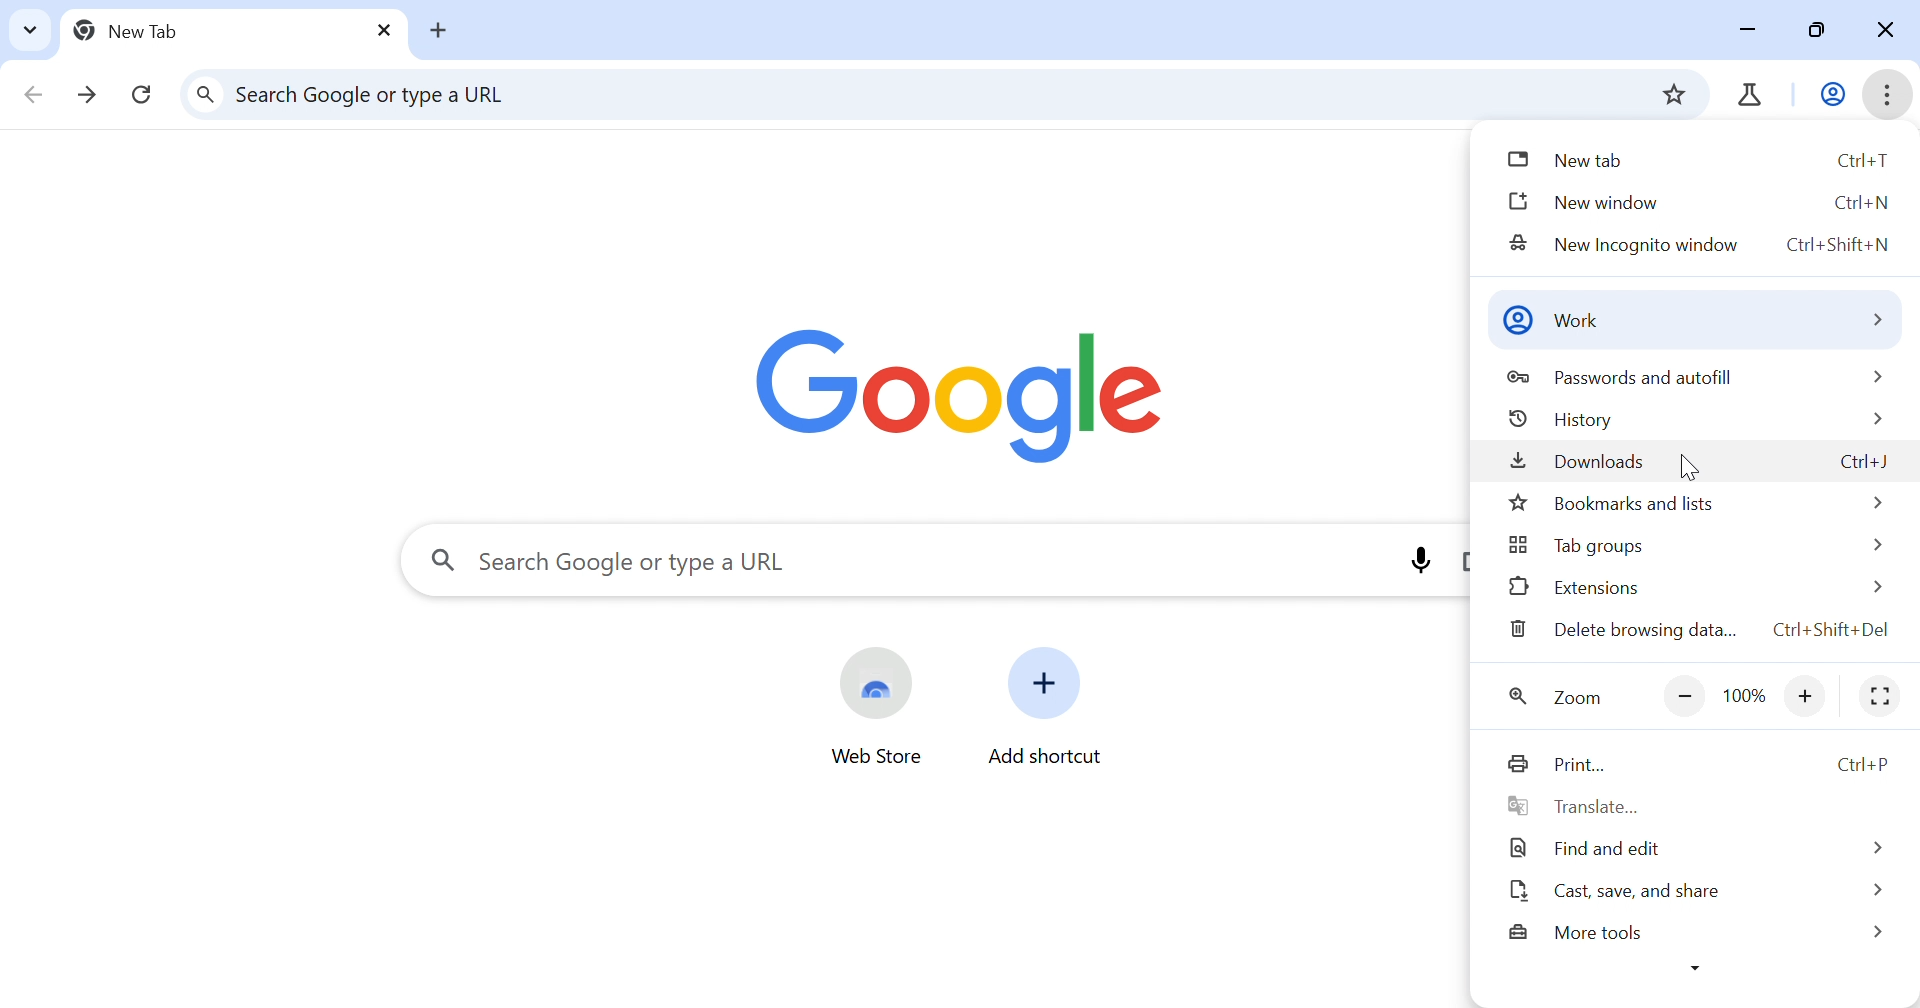 This screenshot has width=1920, height=1008. I want to click on +, so click(1804, 700).